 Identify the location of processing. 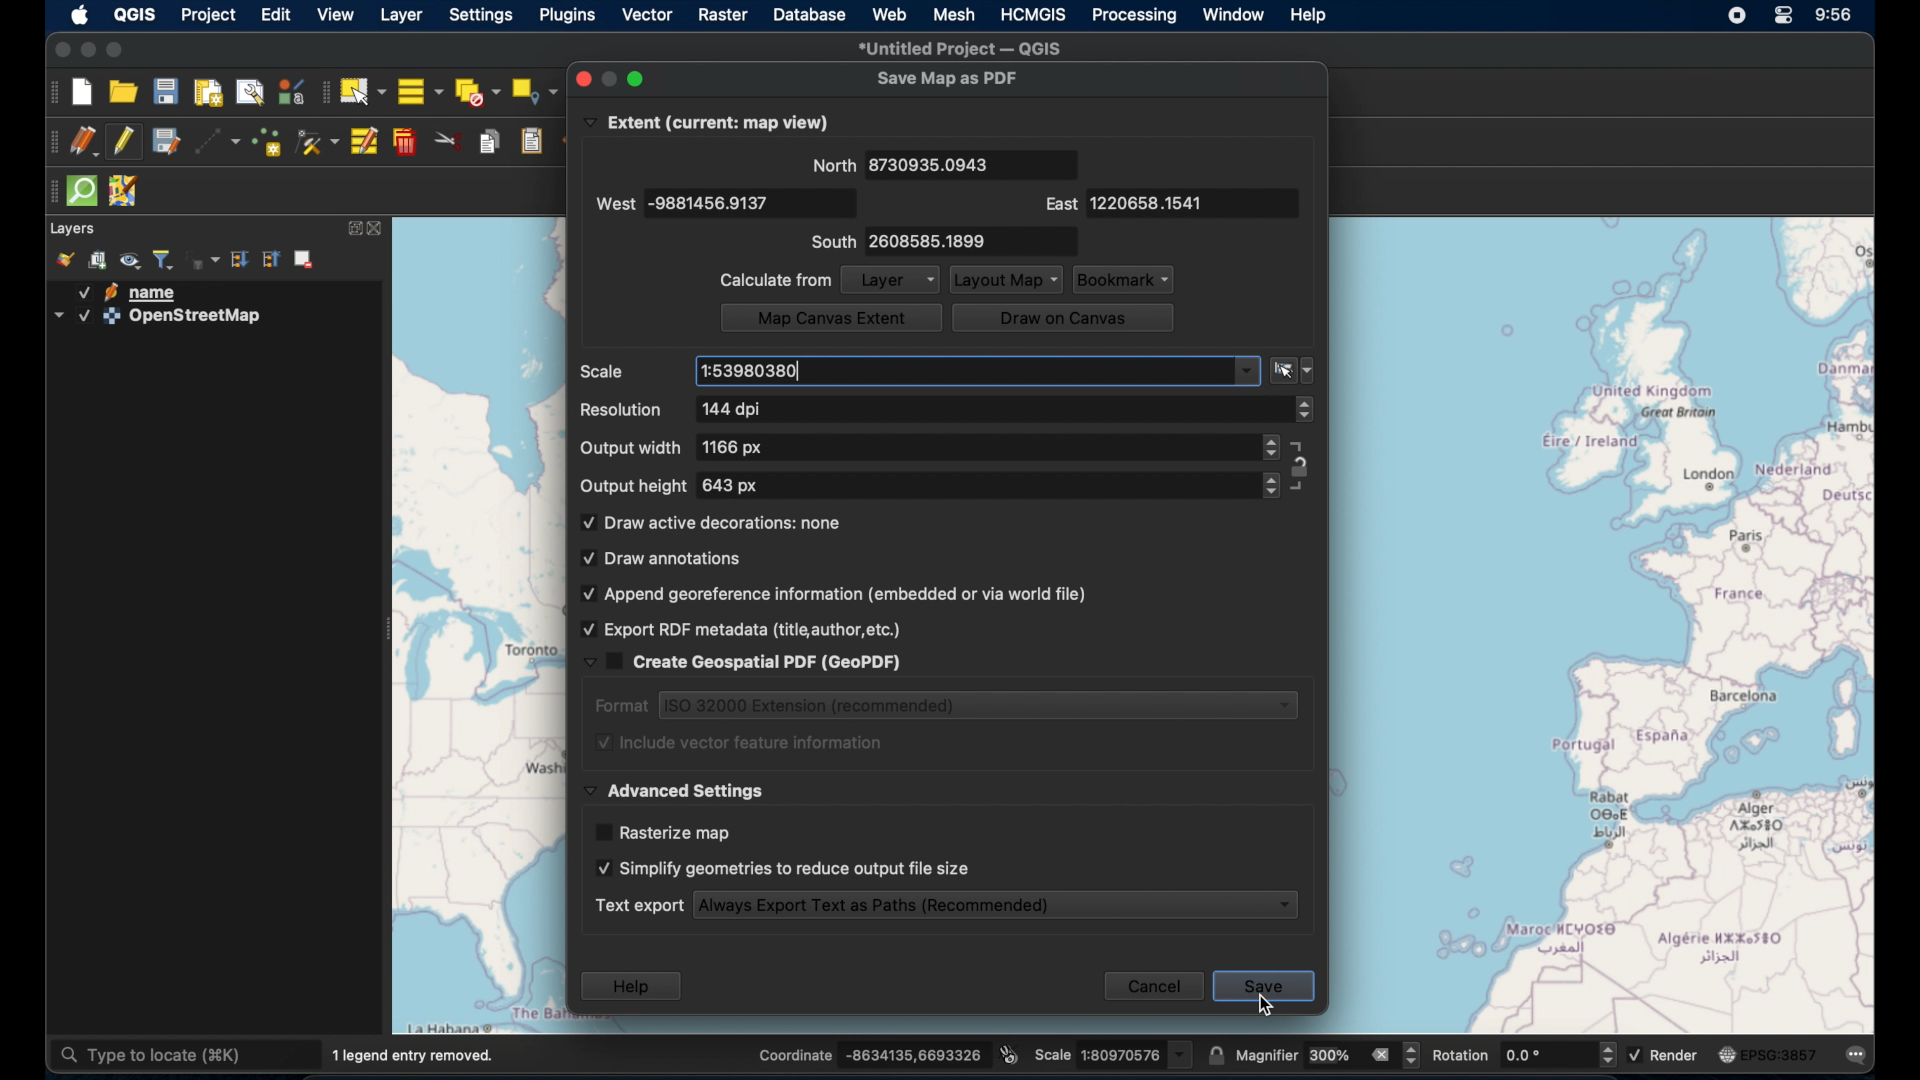
(1135, 17).